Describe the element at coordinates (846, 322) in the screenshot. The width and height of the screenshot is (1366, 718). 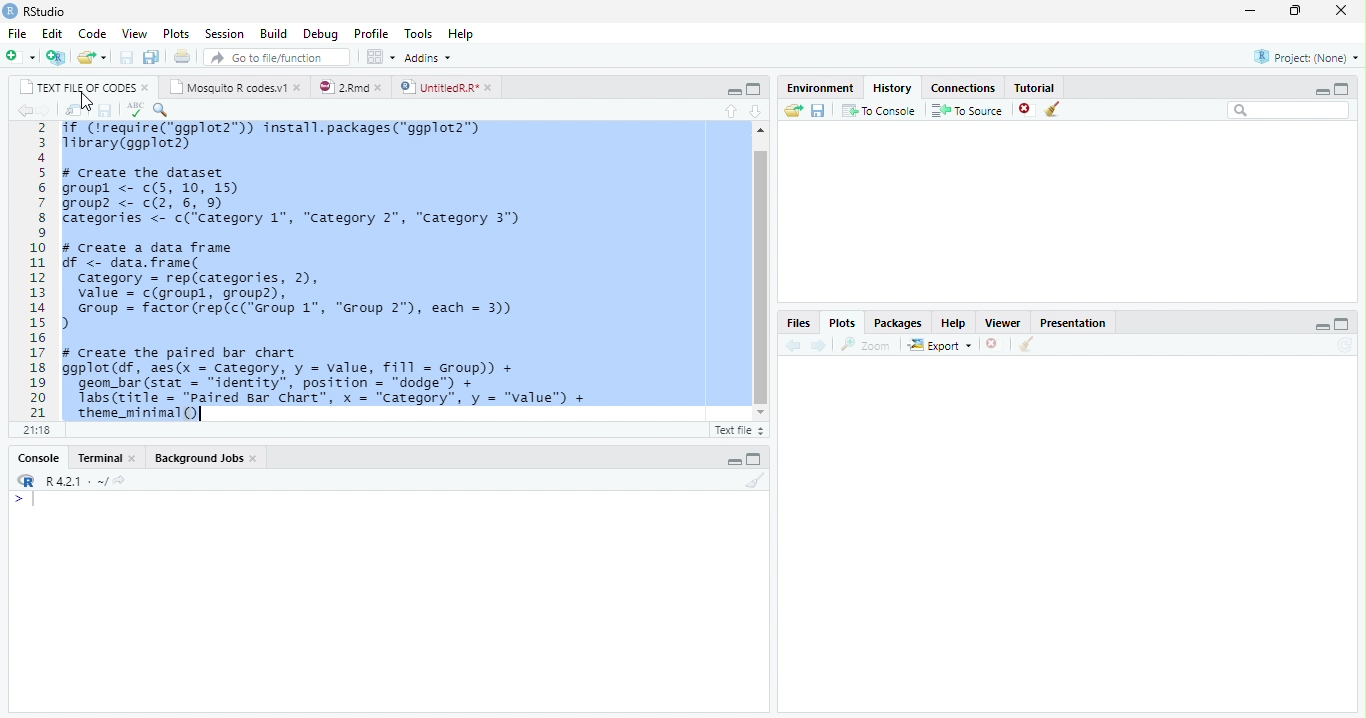
I see `plots` at that location.